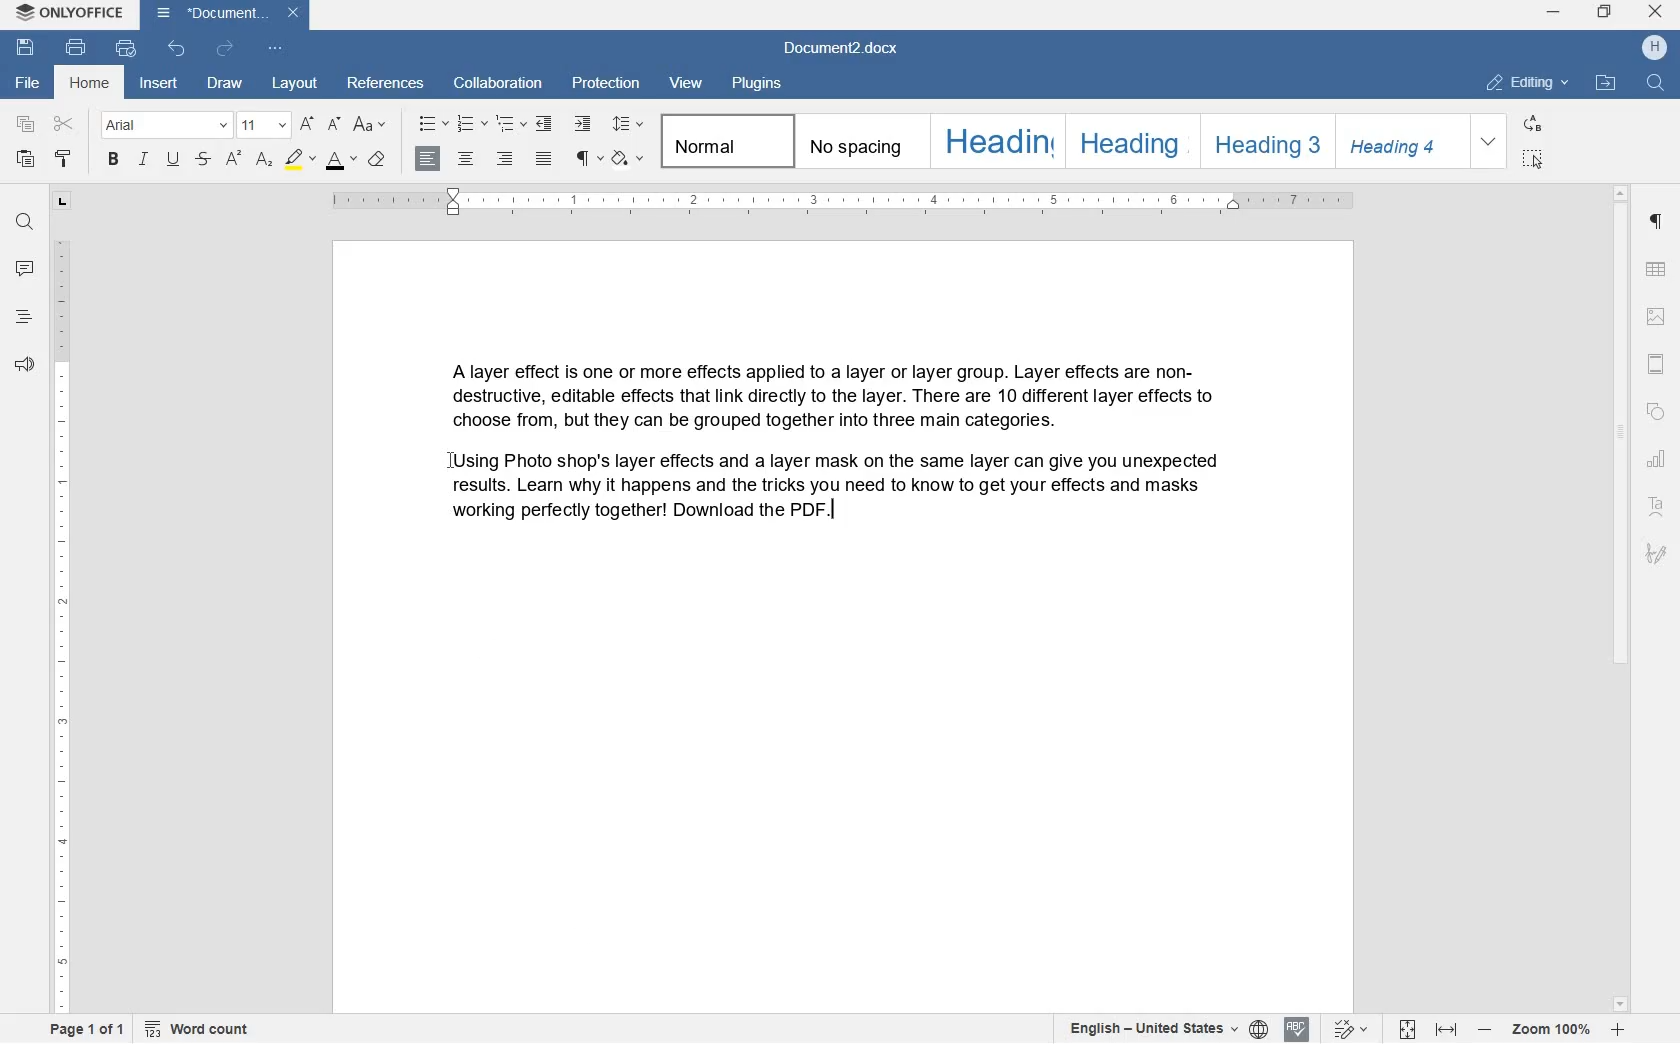 This screenshot has width=1680, height=1044. Describe the element at coordinates (1531, 160) in the screenshot. I see `SELECT ALL` at that location.